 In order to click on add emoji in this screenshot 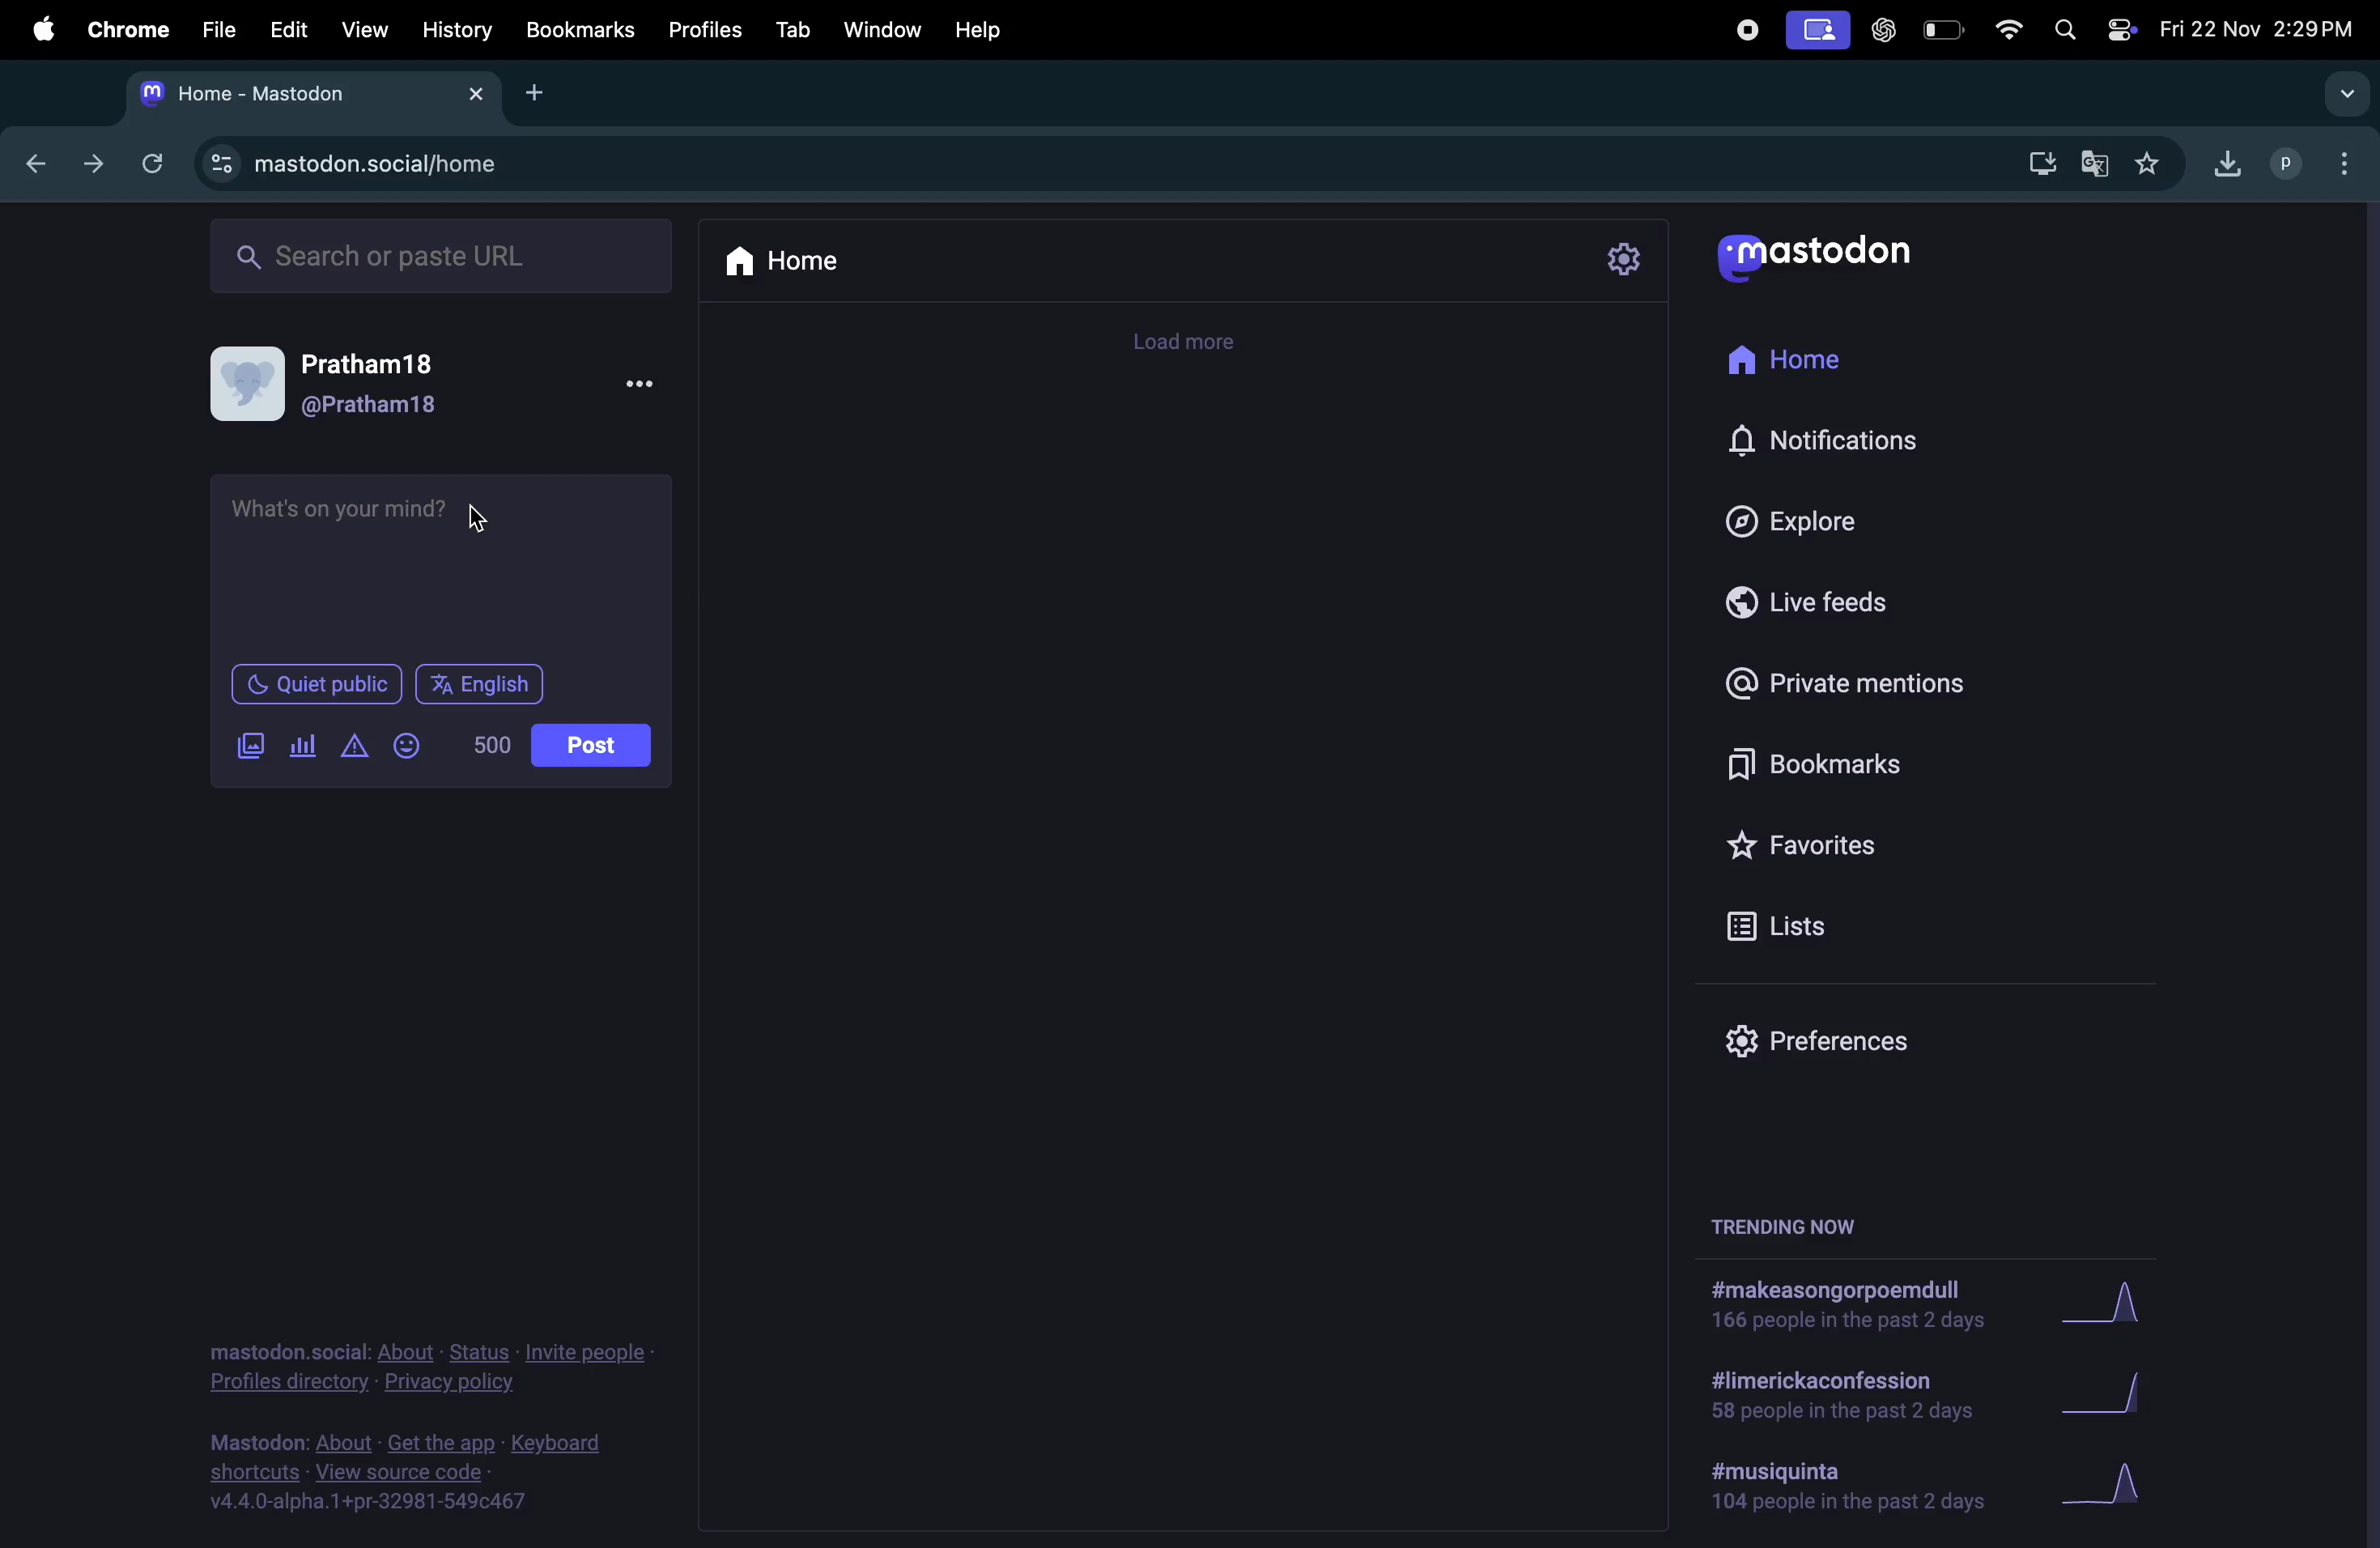, I will do `click(410, 744)`.